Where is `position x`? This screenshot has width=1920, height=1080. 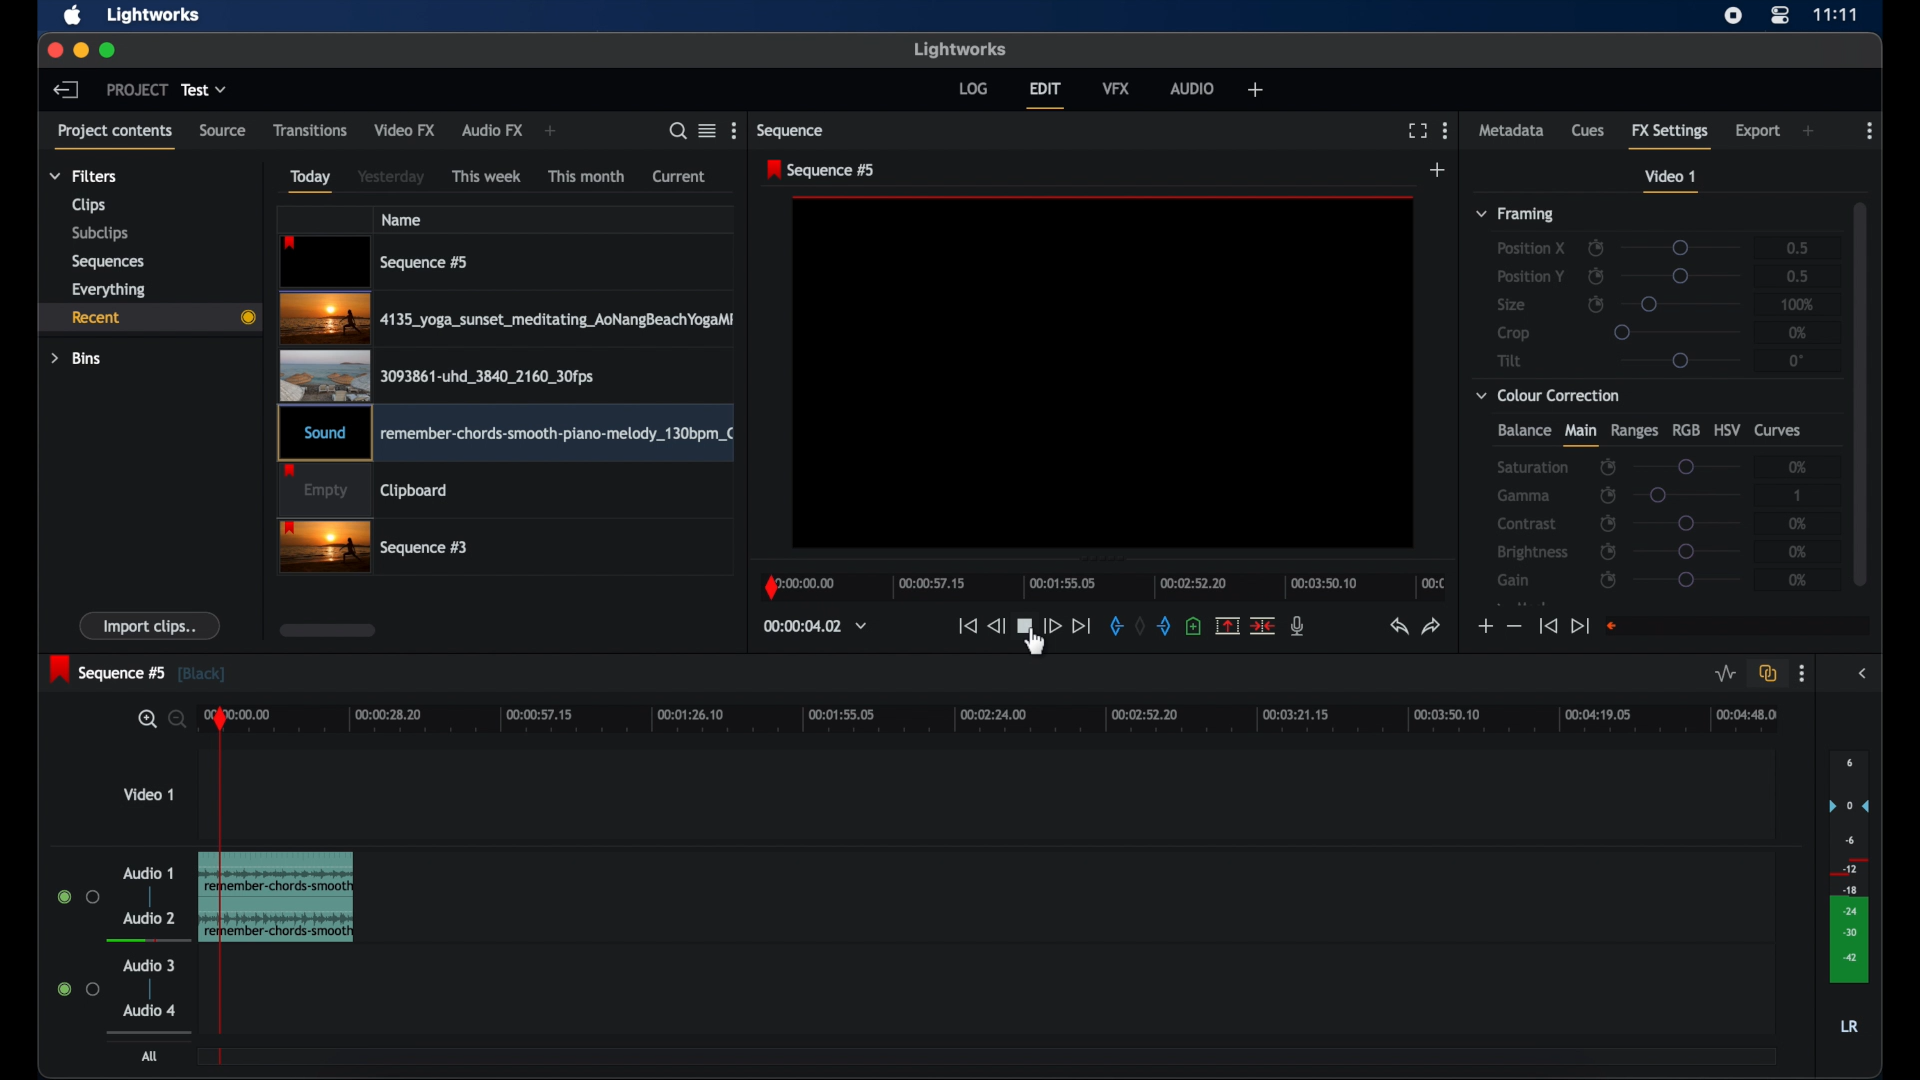 position x is located at coordinates (1531, 249).